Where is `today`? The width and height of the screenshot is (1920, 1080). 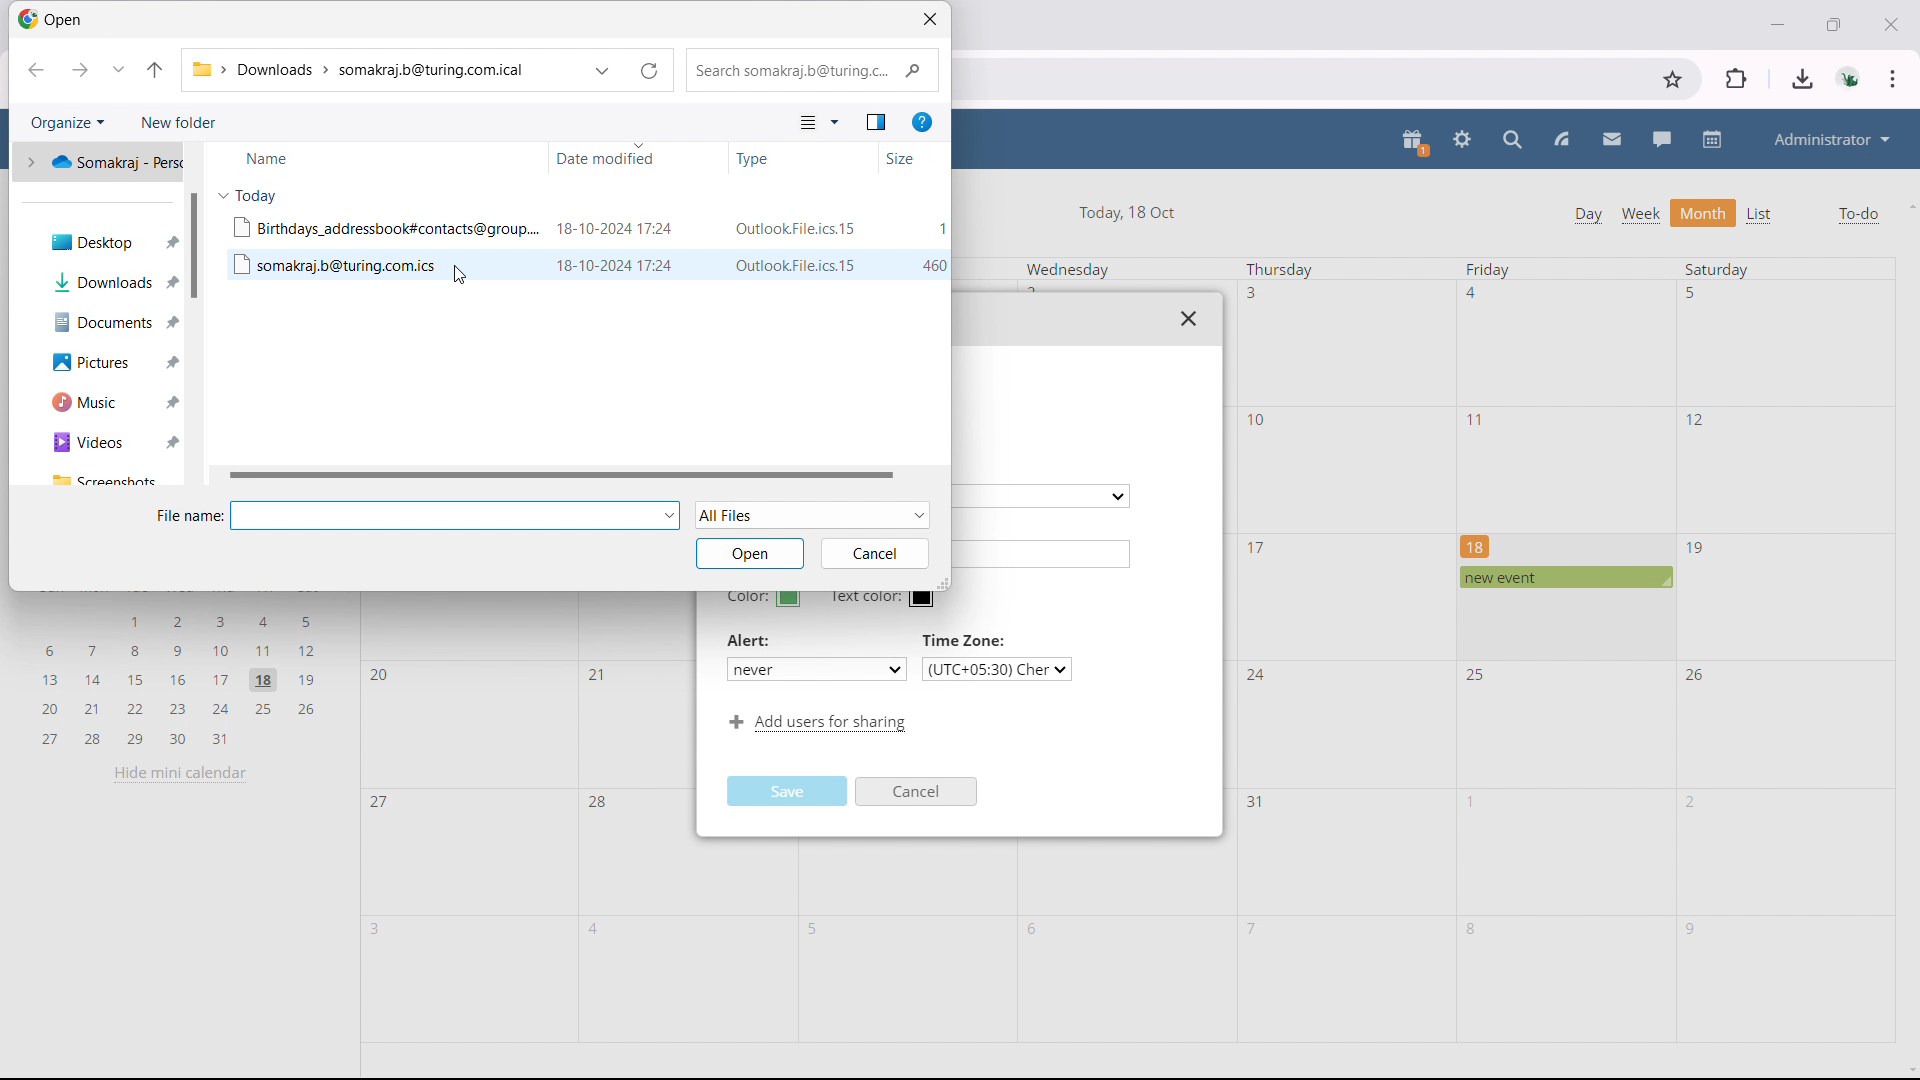
today is located at coordinates (249, 195).